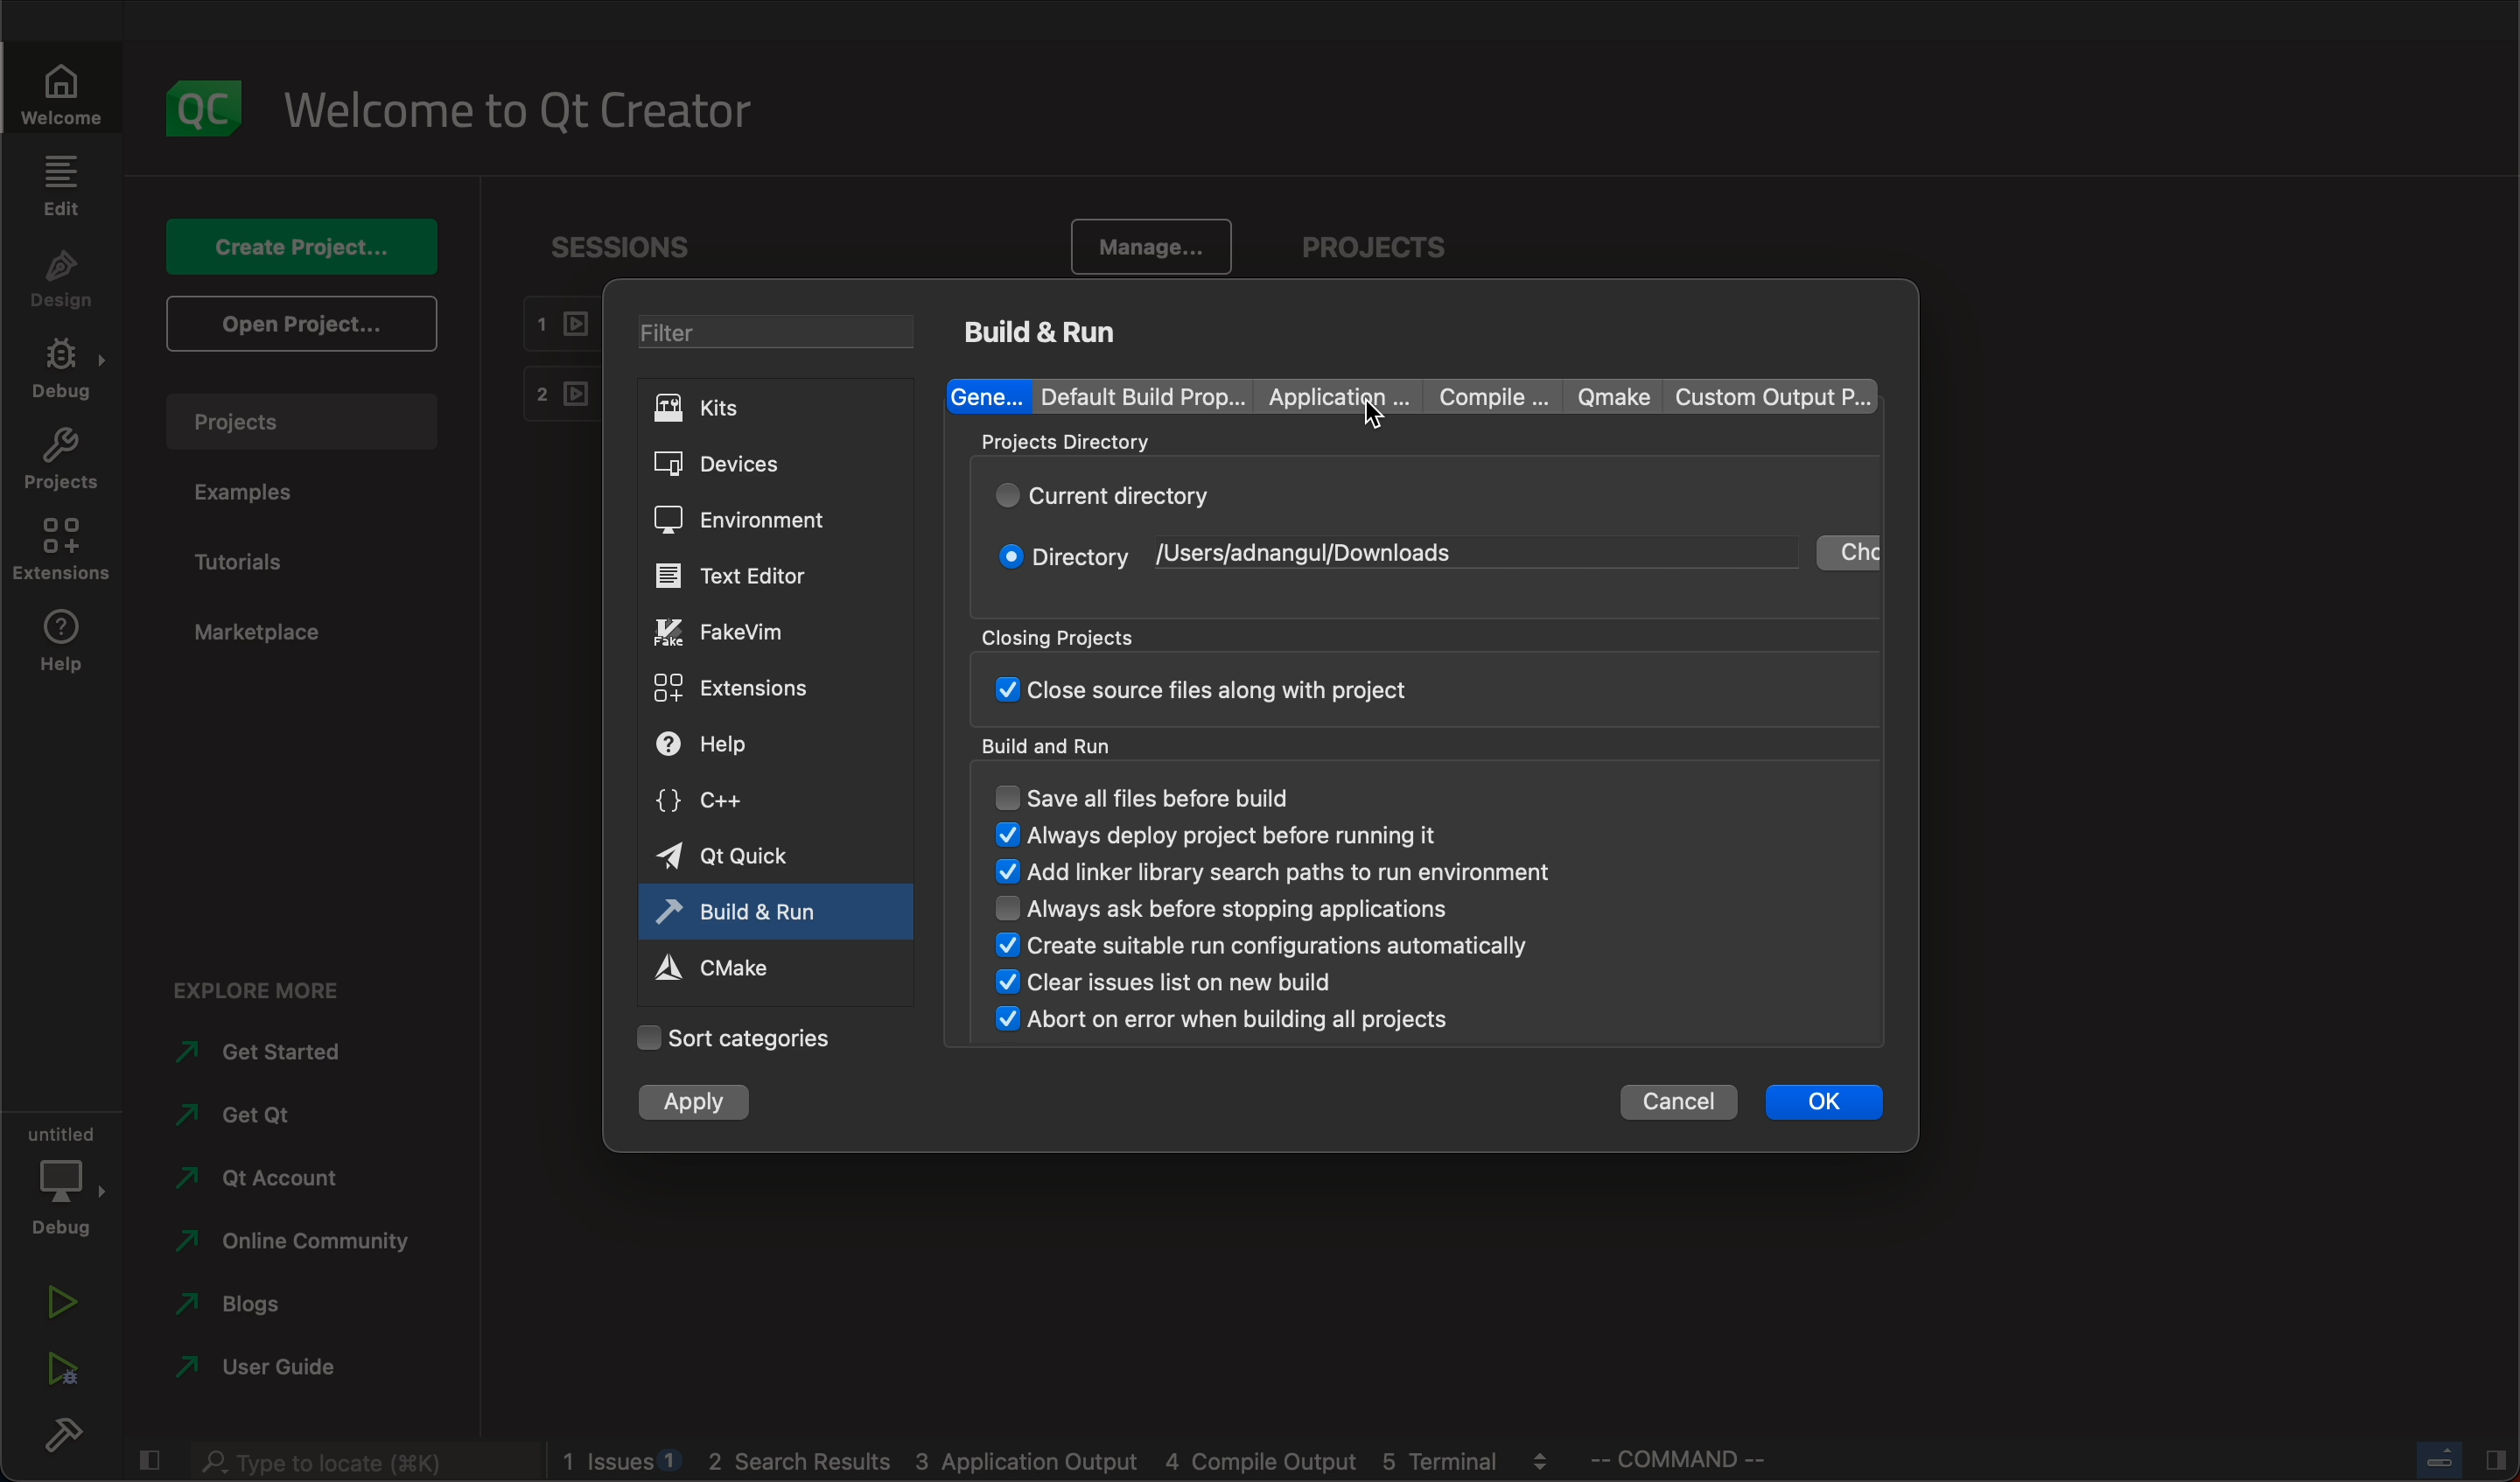 The height and width of the screenshot is (1482, 2520). What do you see at coordinates (1114, 495) in the screenshot?
I see `Current directory` at bounding box center [1114, 495].